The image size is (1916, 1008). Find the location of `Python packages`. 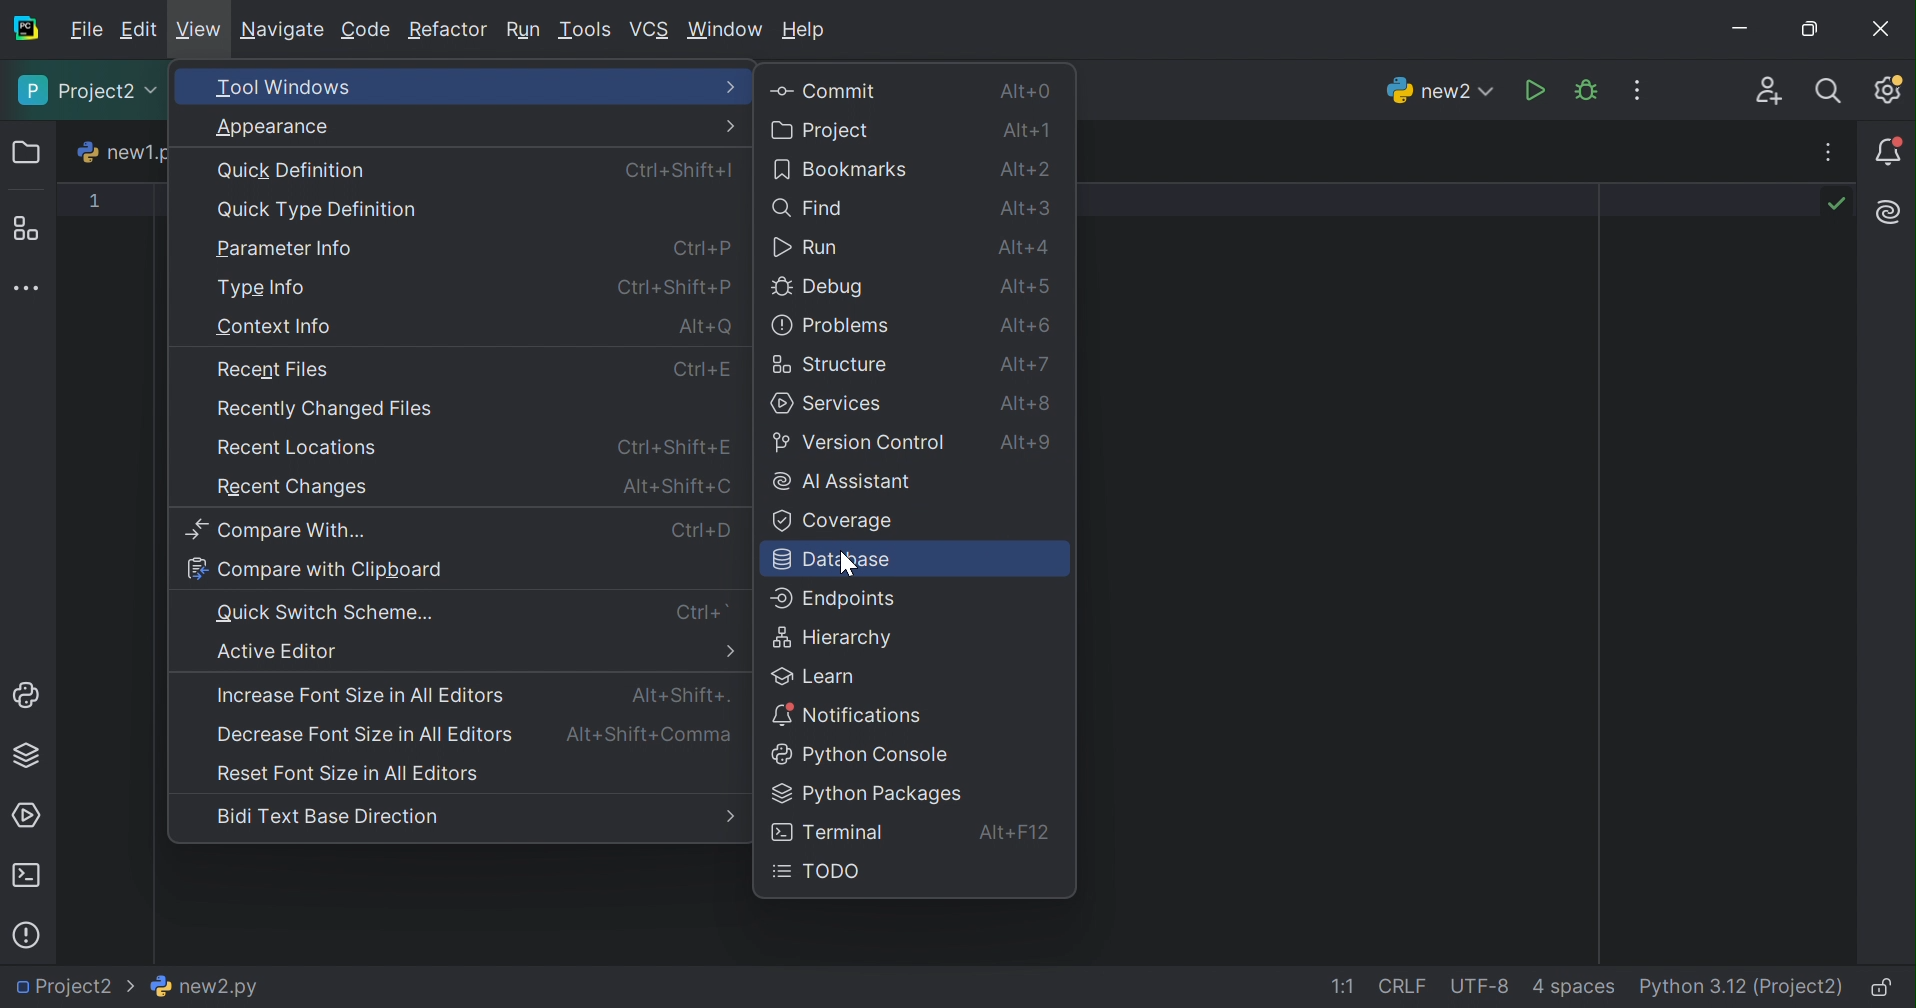

Python packages is located at coordinates (25, 754).